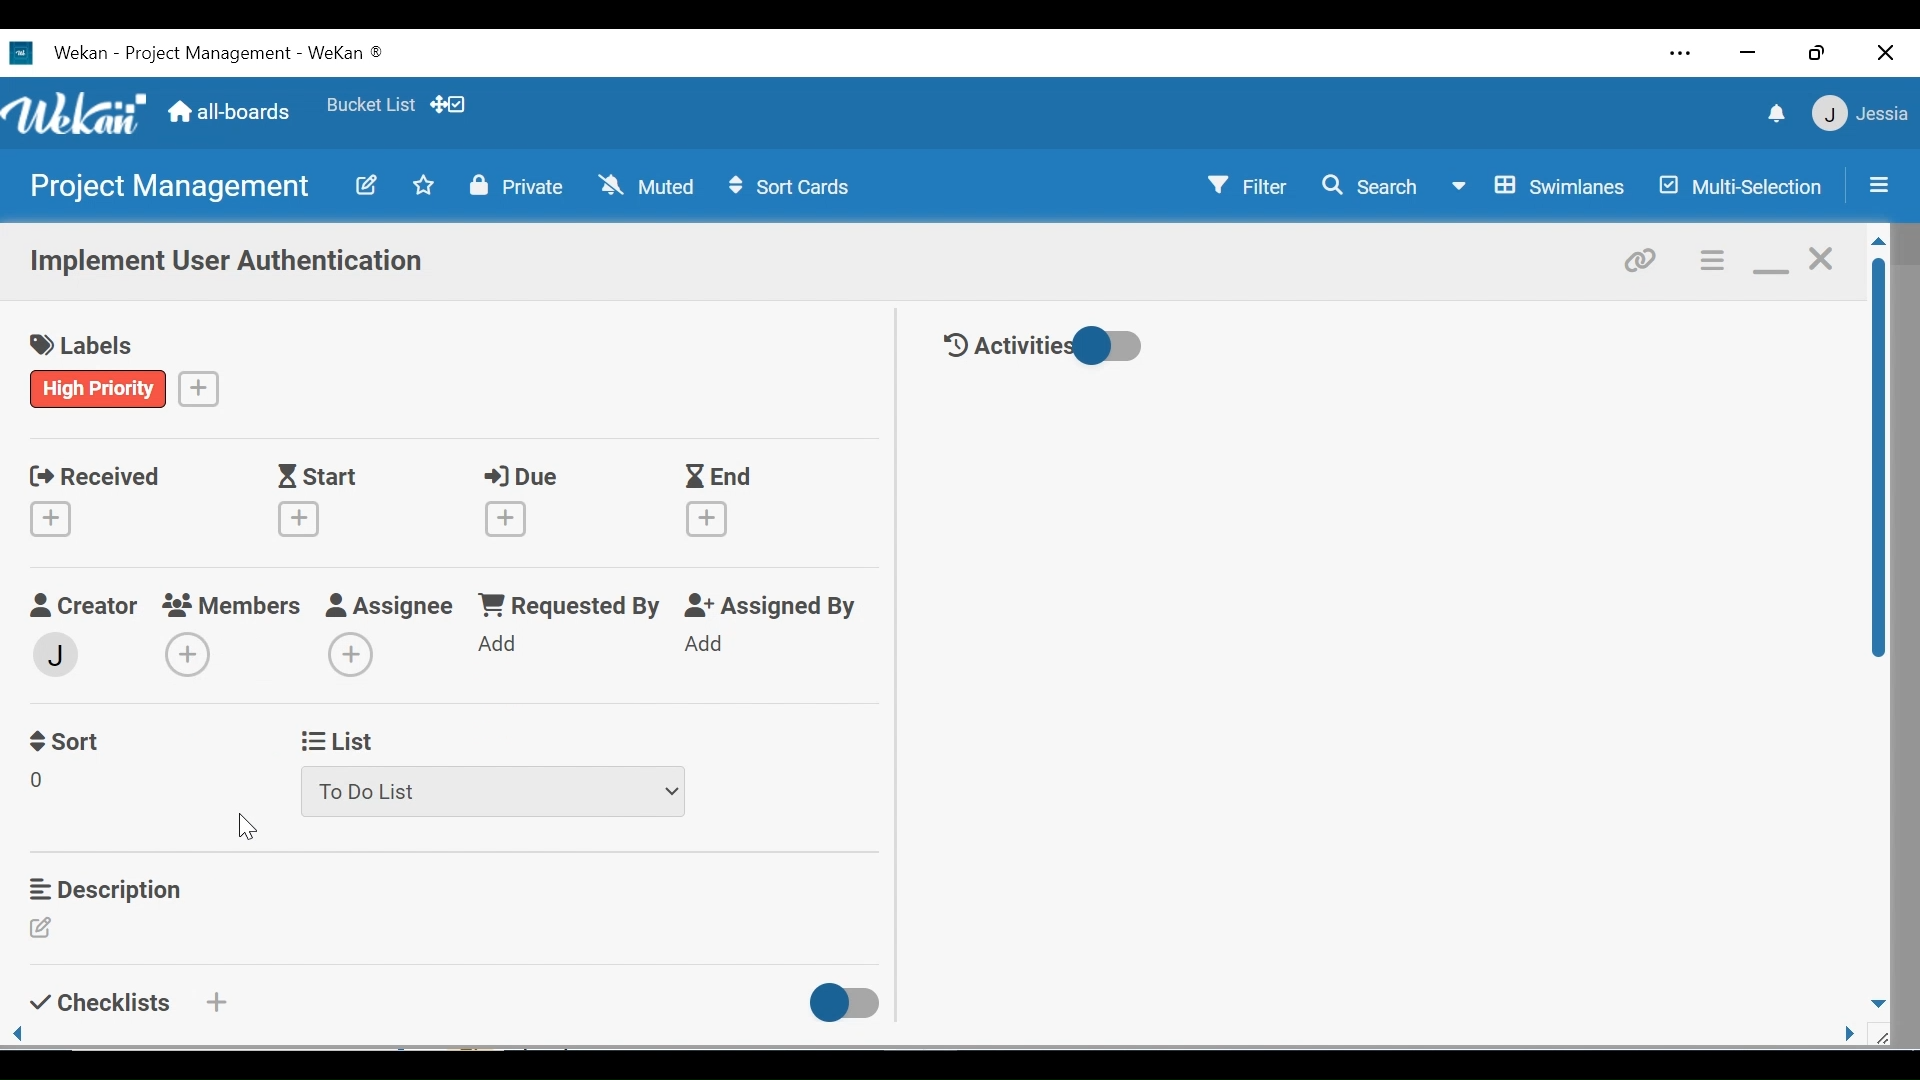 The height and width of the screenshot is (1080, 1920). What do you see at coordinates (173, 188) in the screenshot?
I see `Project Management` at bounding box center [173, 188].